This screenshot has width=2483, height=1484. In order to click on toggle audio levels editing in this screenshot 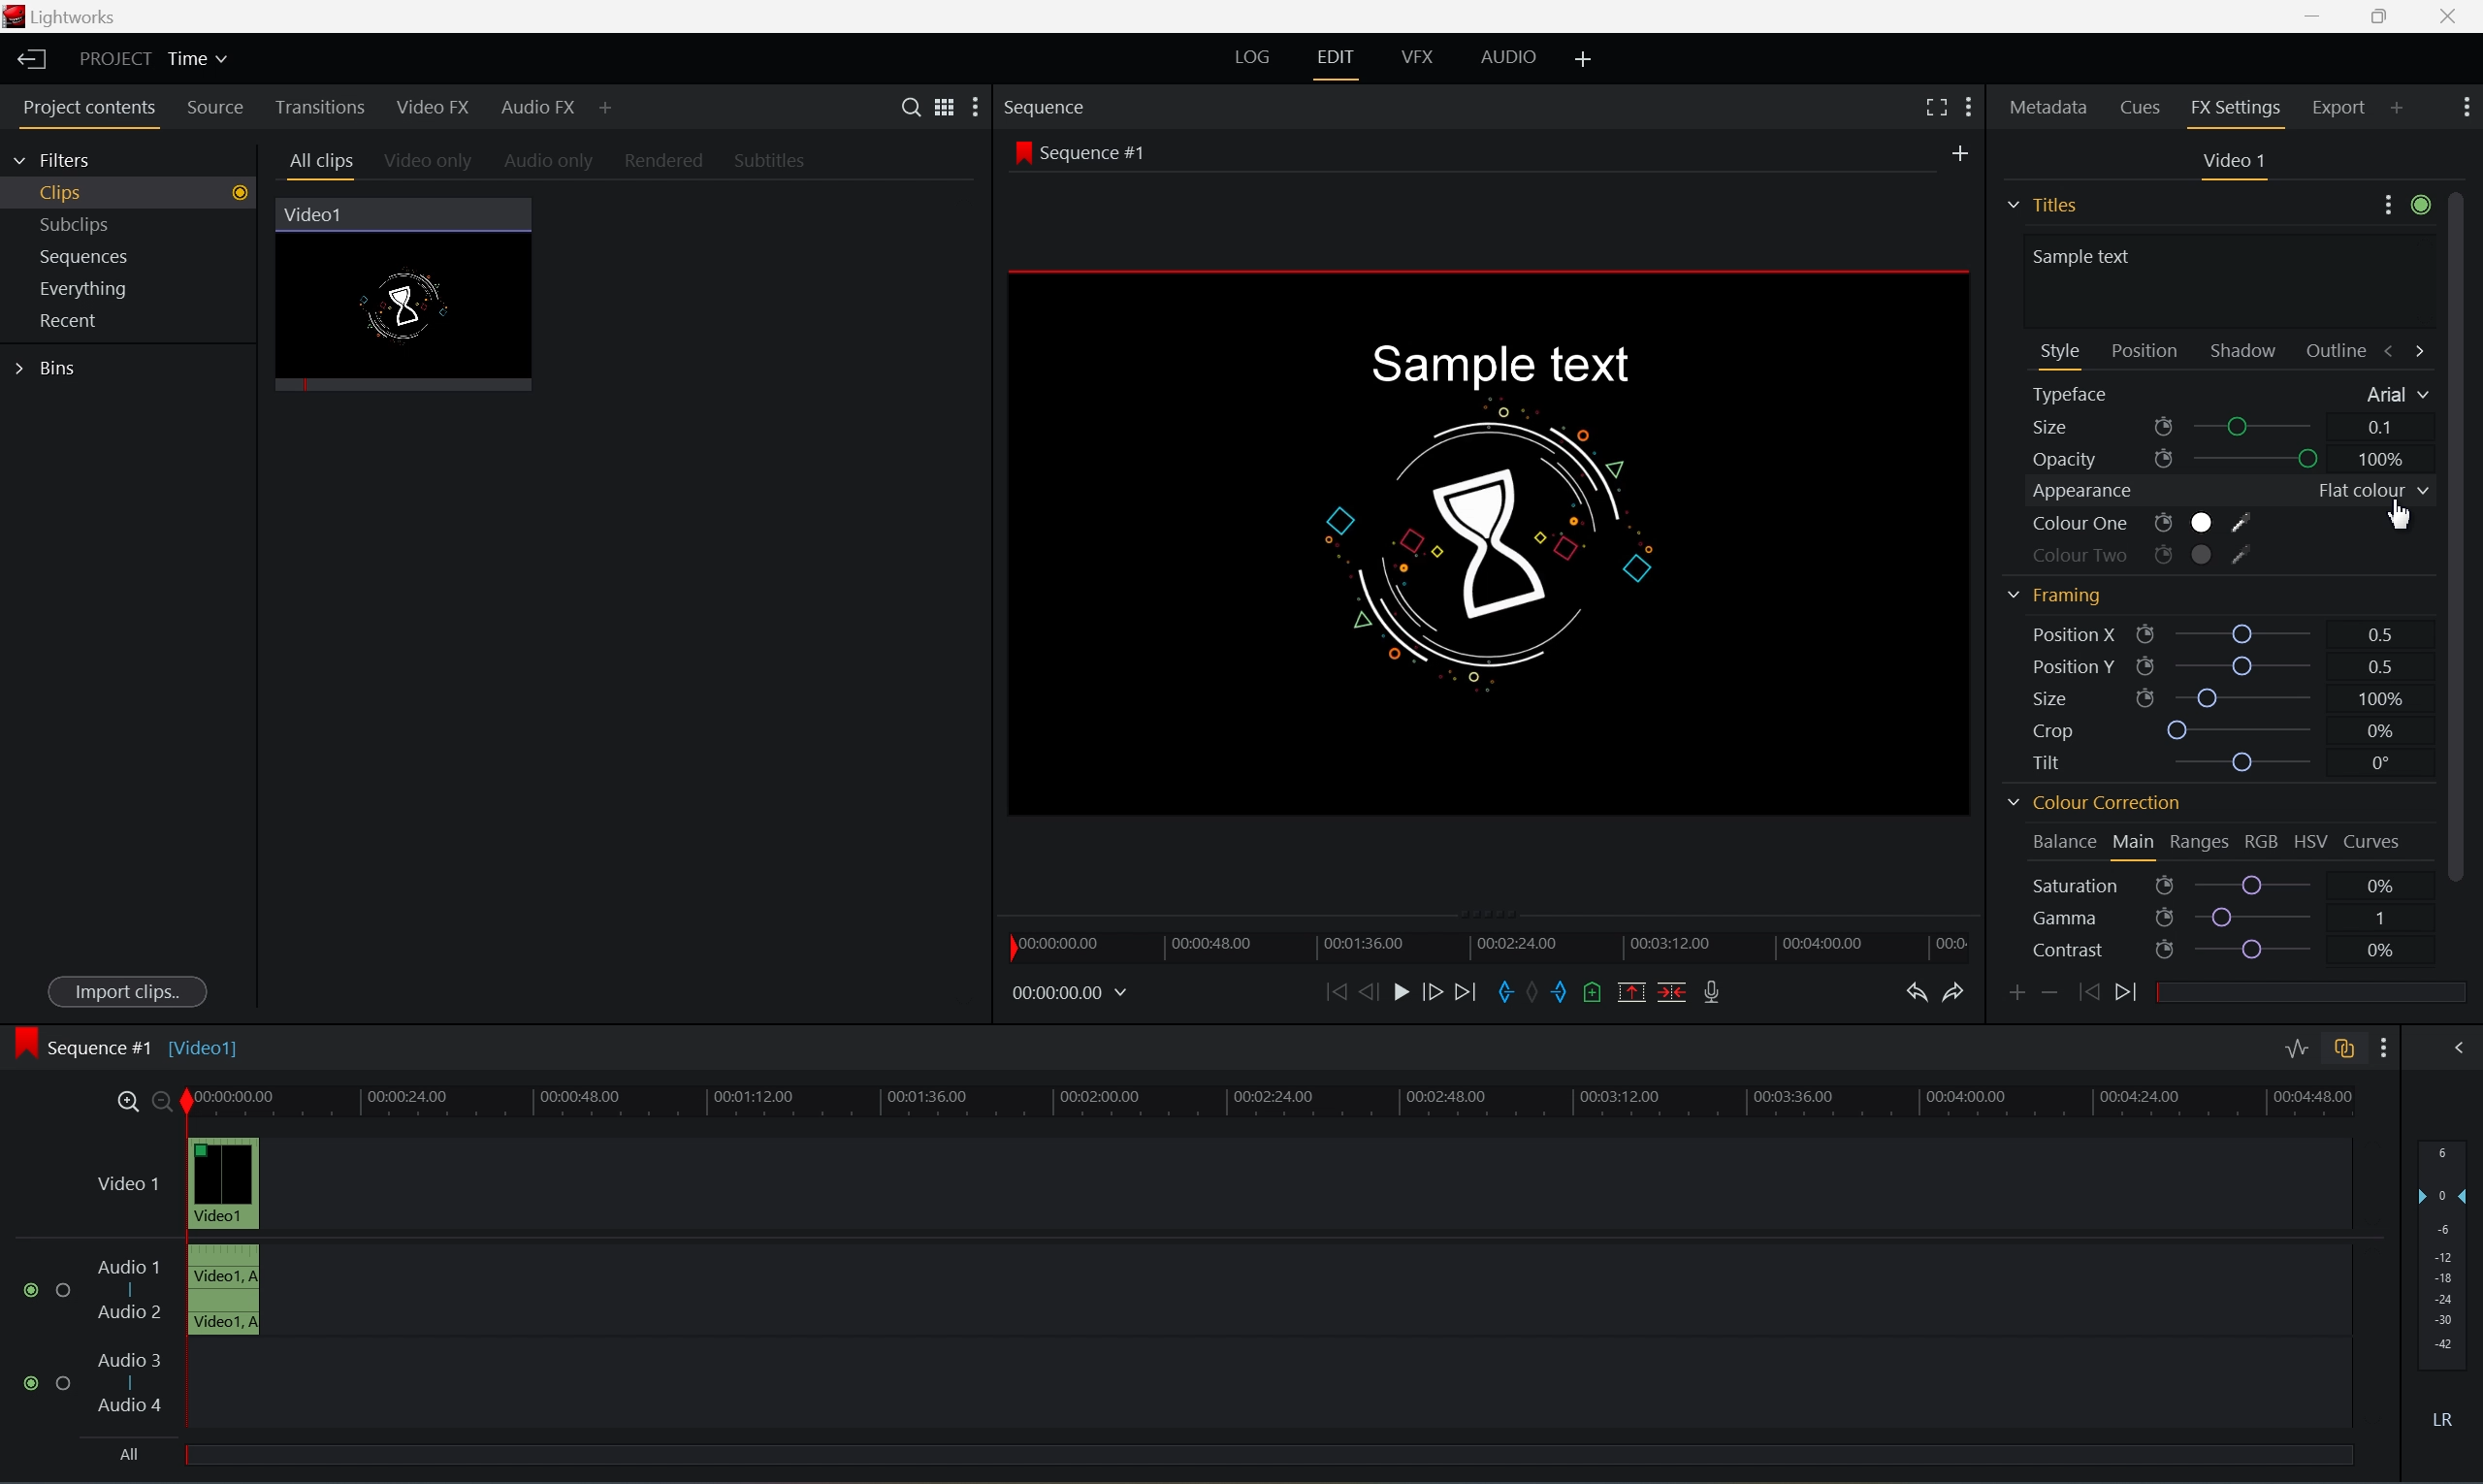, I will do `click(2294, 1050)`.